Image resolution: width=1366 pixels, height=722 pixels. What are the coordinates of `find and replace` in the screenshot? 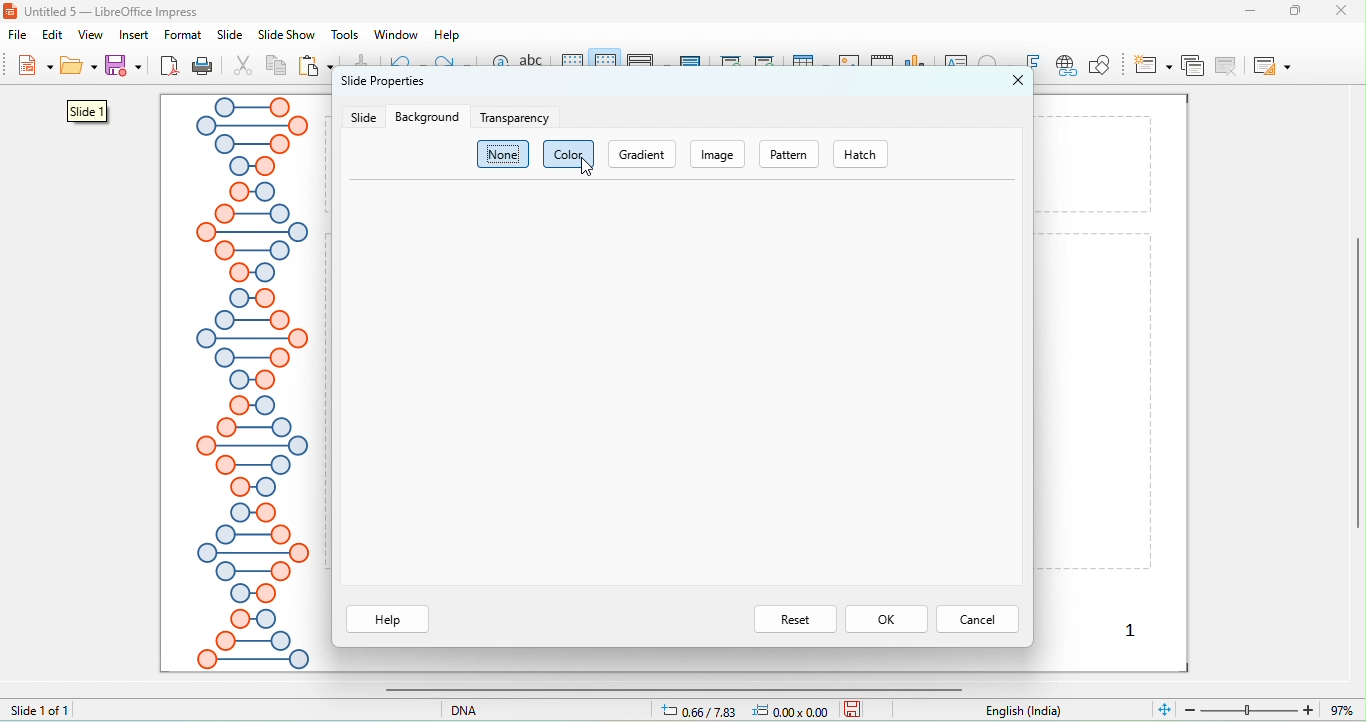 It's located at (499, 68).